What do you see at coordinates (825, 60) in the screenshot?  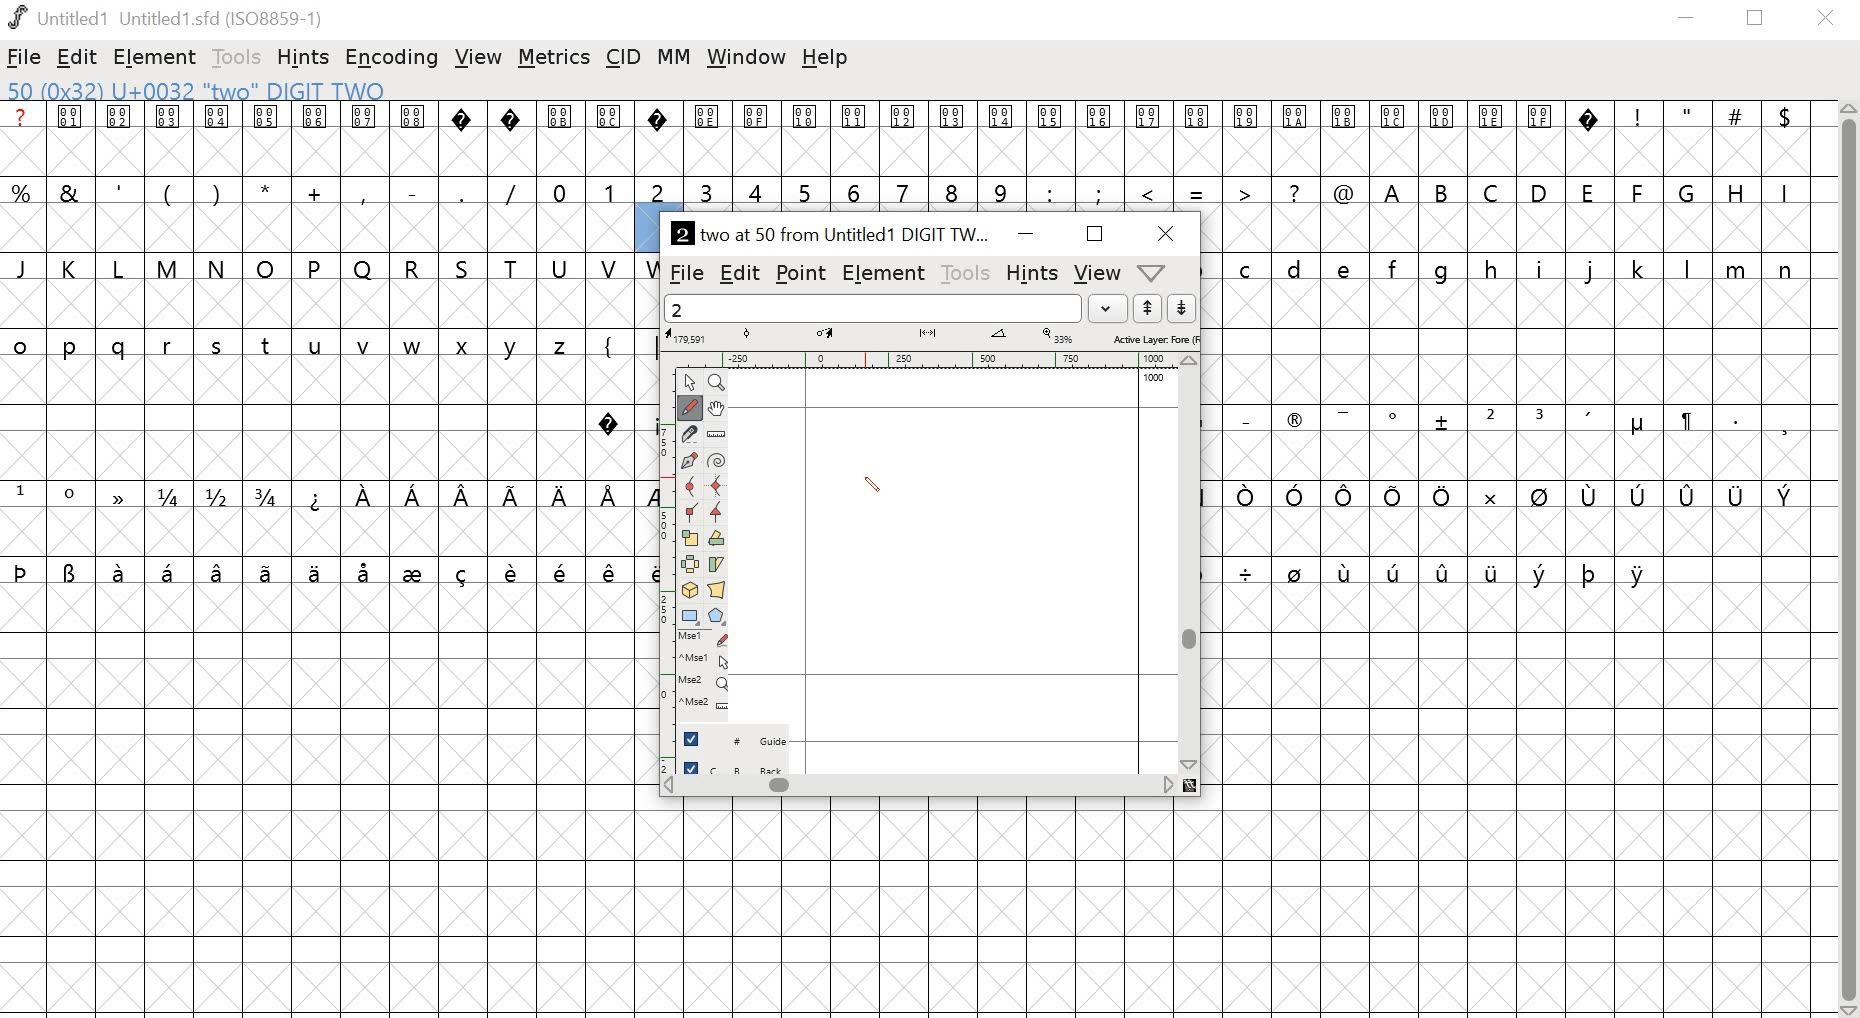 I see `help` at bounding box center [825, 60].